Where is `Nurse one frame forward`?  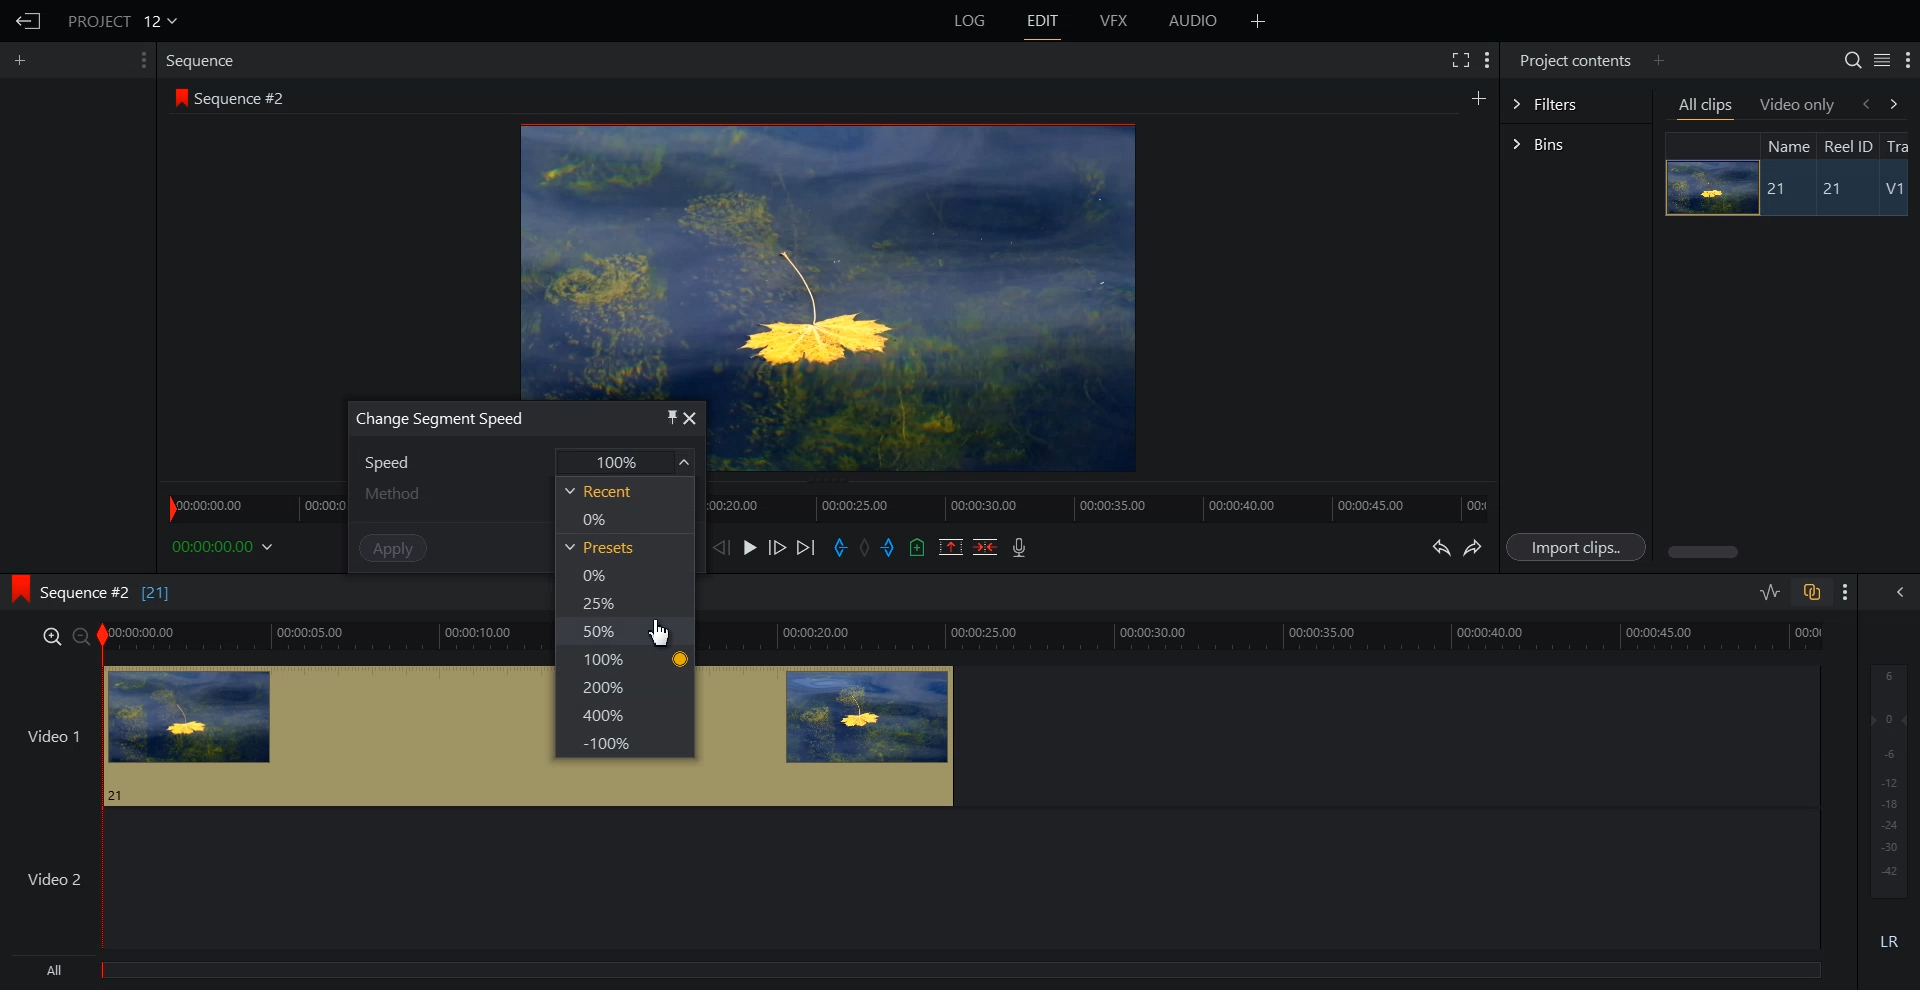
Nurse one frame forward is located at coordinates (778, 547).